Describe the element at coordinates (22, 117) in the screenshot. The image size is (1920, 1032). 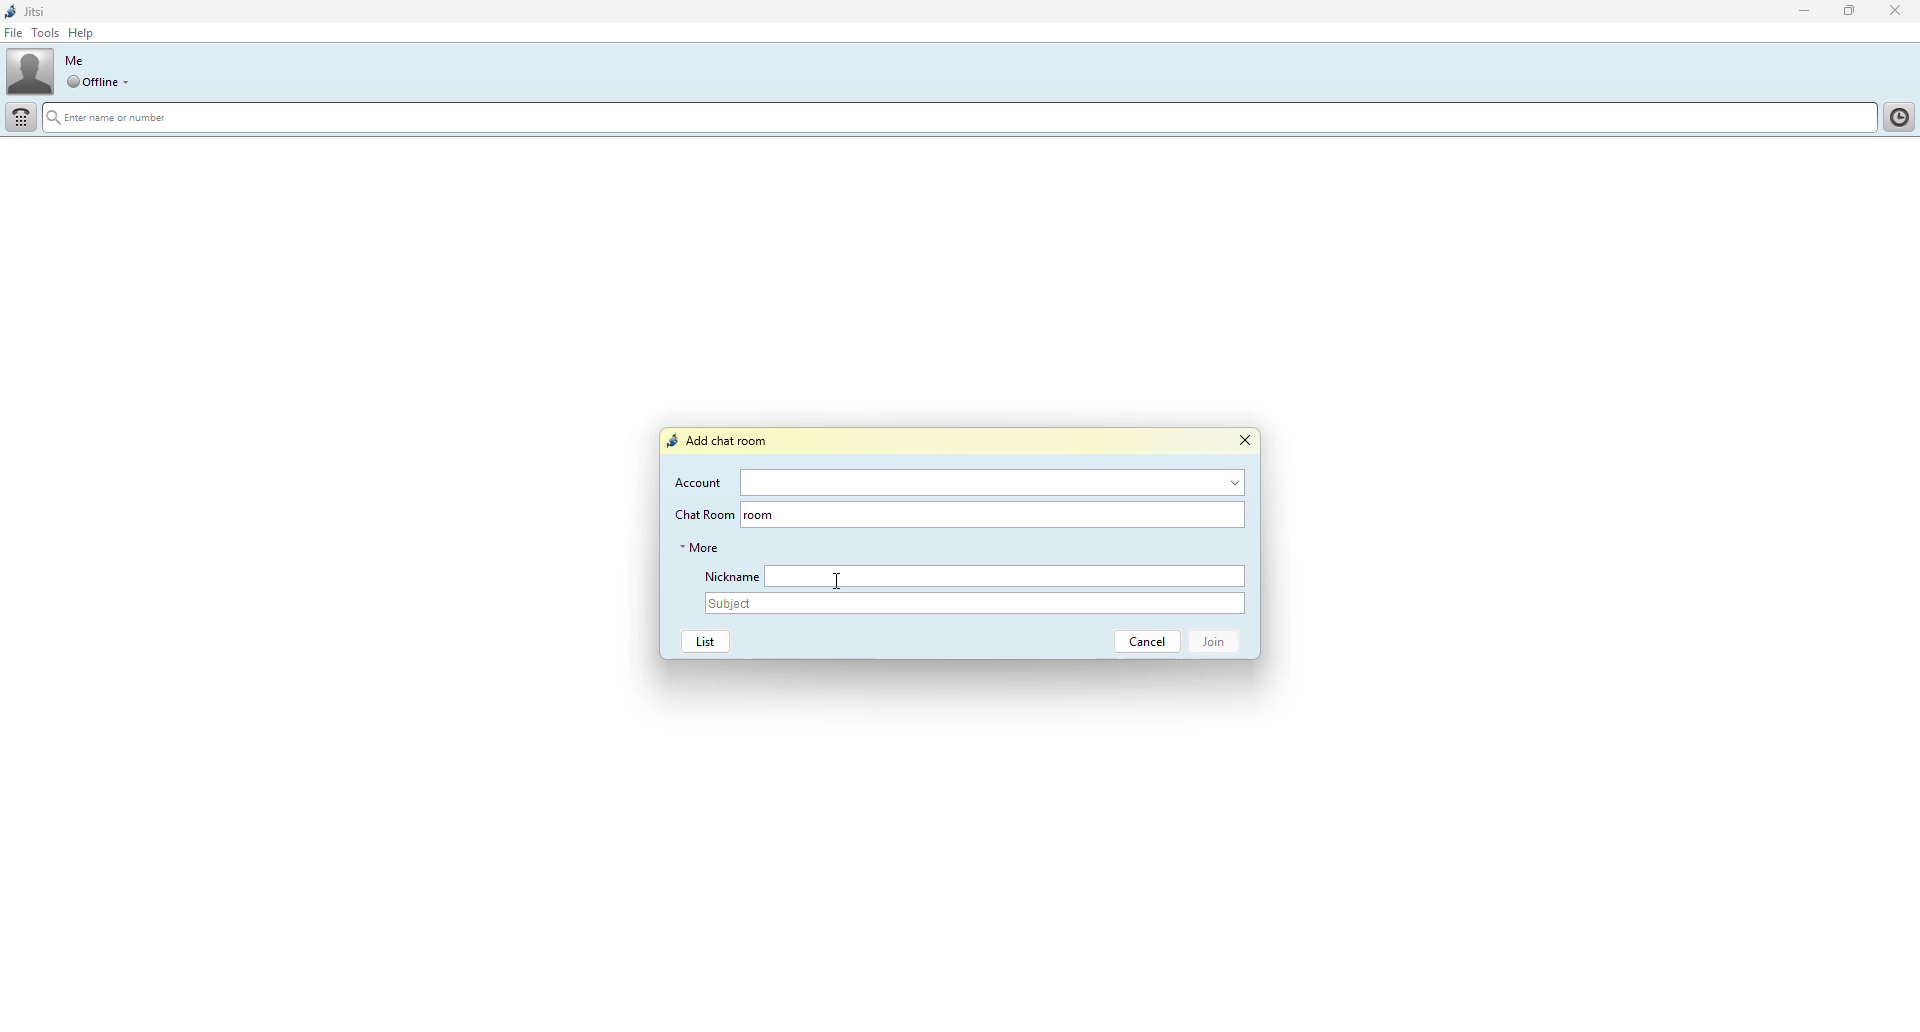
I see `dial pad` at that location.